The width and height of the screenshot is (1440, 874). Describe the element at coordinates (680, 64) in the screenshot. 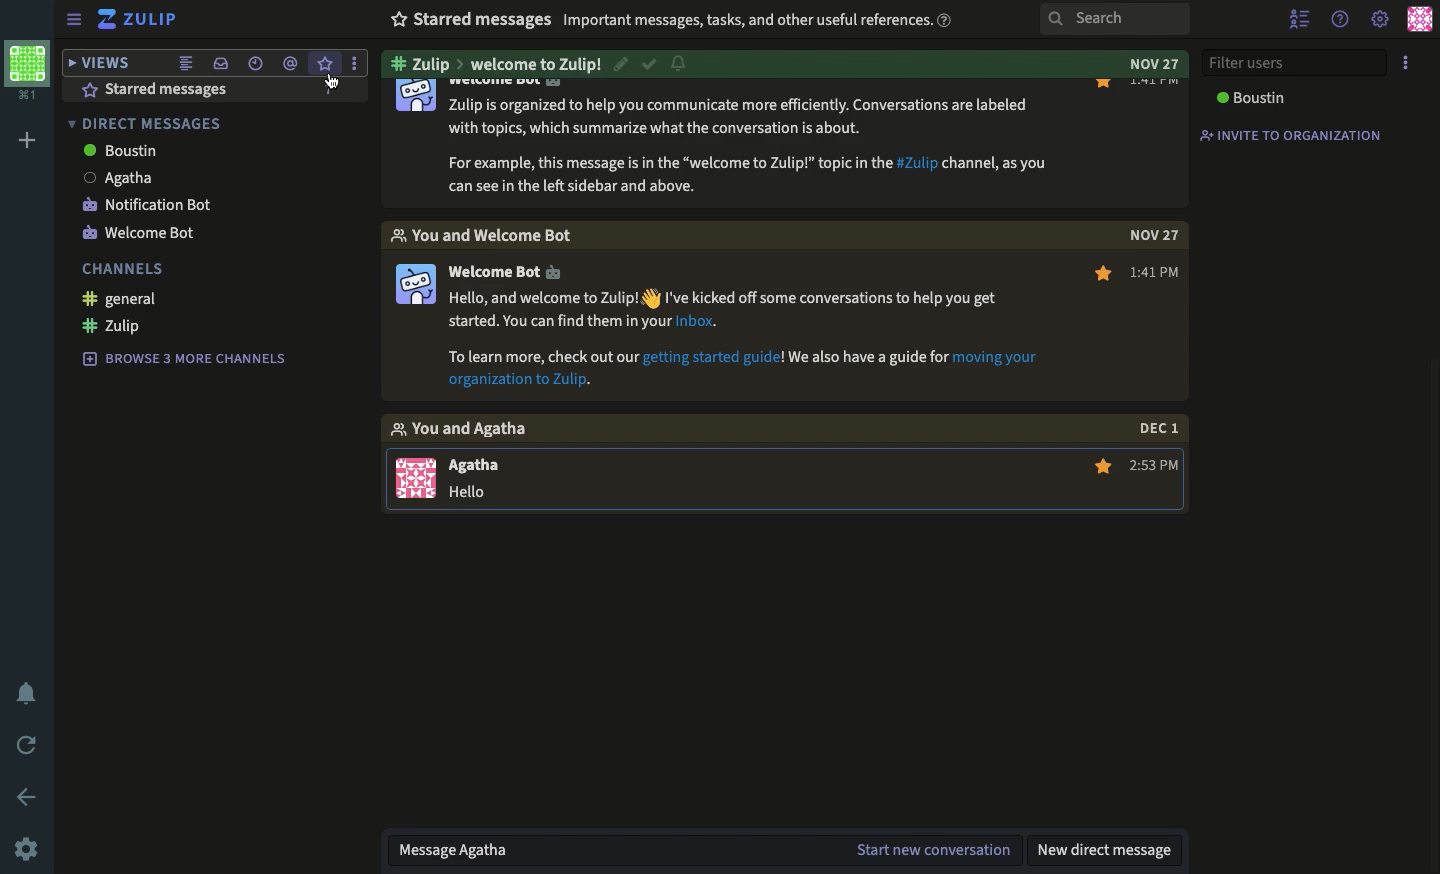

I see `notification` at that location.